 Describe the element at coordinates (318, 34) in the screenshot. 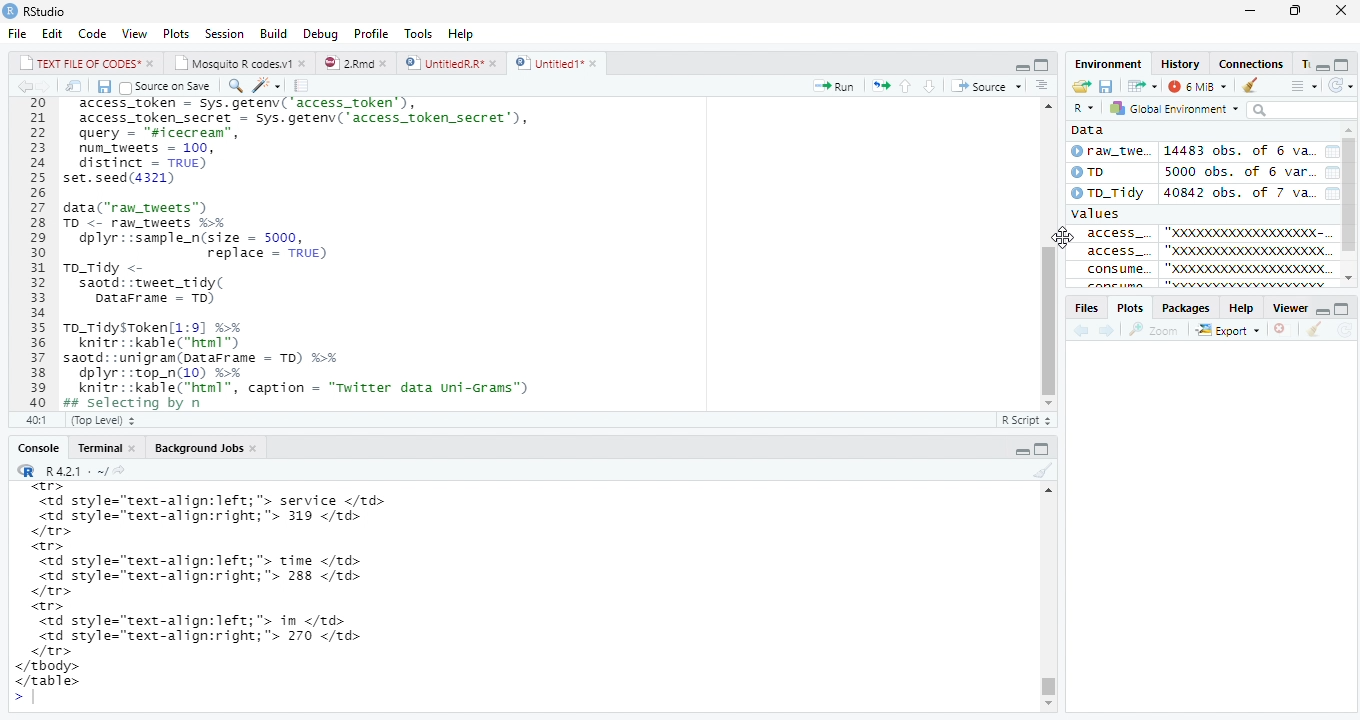

I see `Debug` at that location.